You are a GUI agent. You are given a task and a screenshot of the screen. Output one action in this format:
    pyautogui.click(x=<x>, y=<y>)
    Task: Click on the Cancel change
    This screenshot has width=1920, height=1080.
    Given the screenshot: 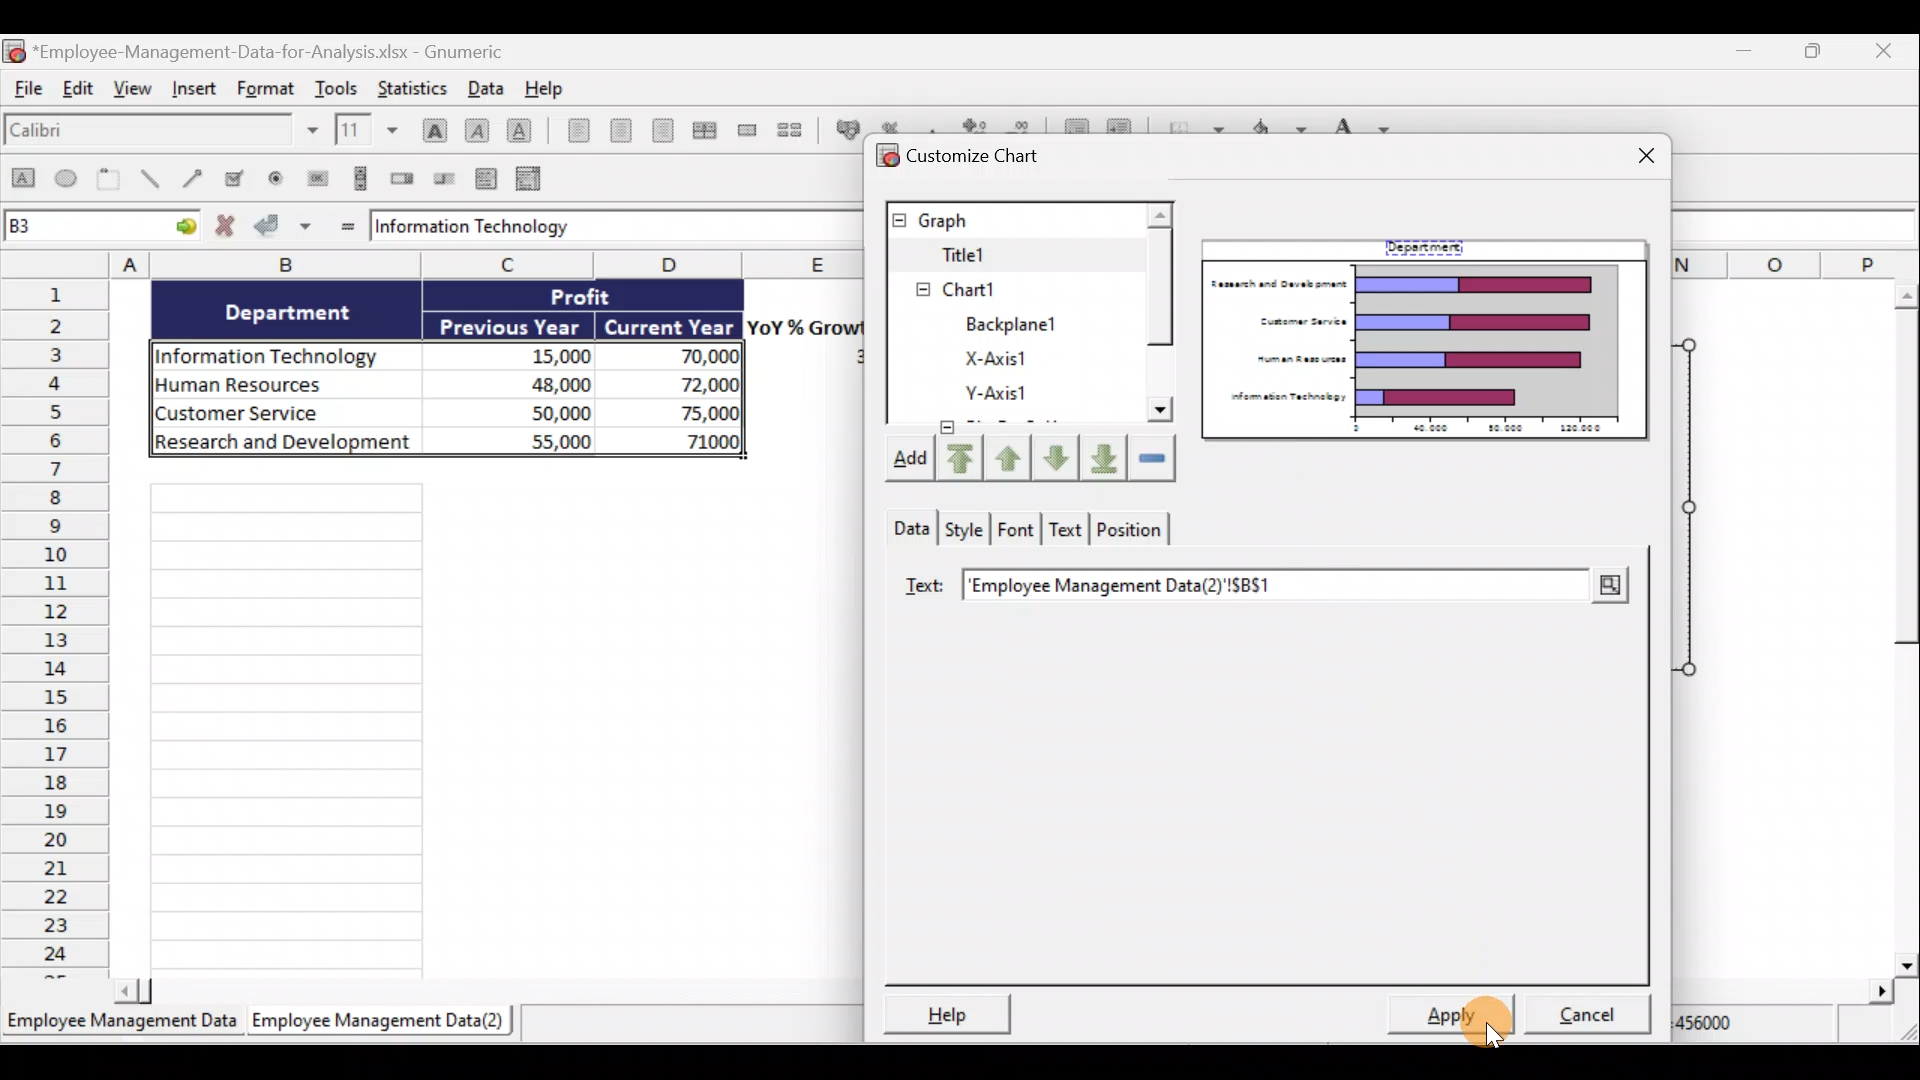 What is the action you would take?
    pyautogui.click(x=229, y=227)
    